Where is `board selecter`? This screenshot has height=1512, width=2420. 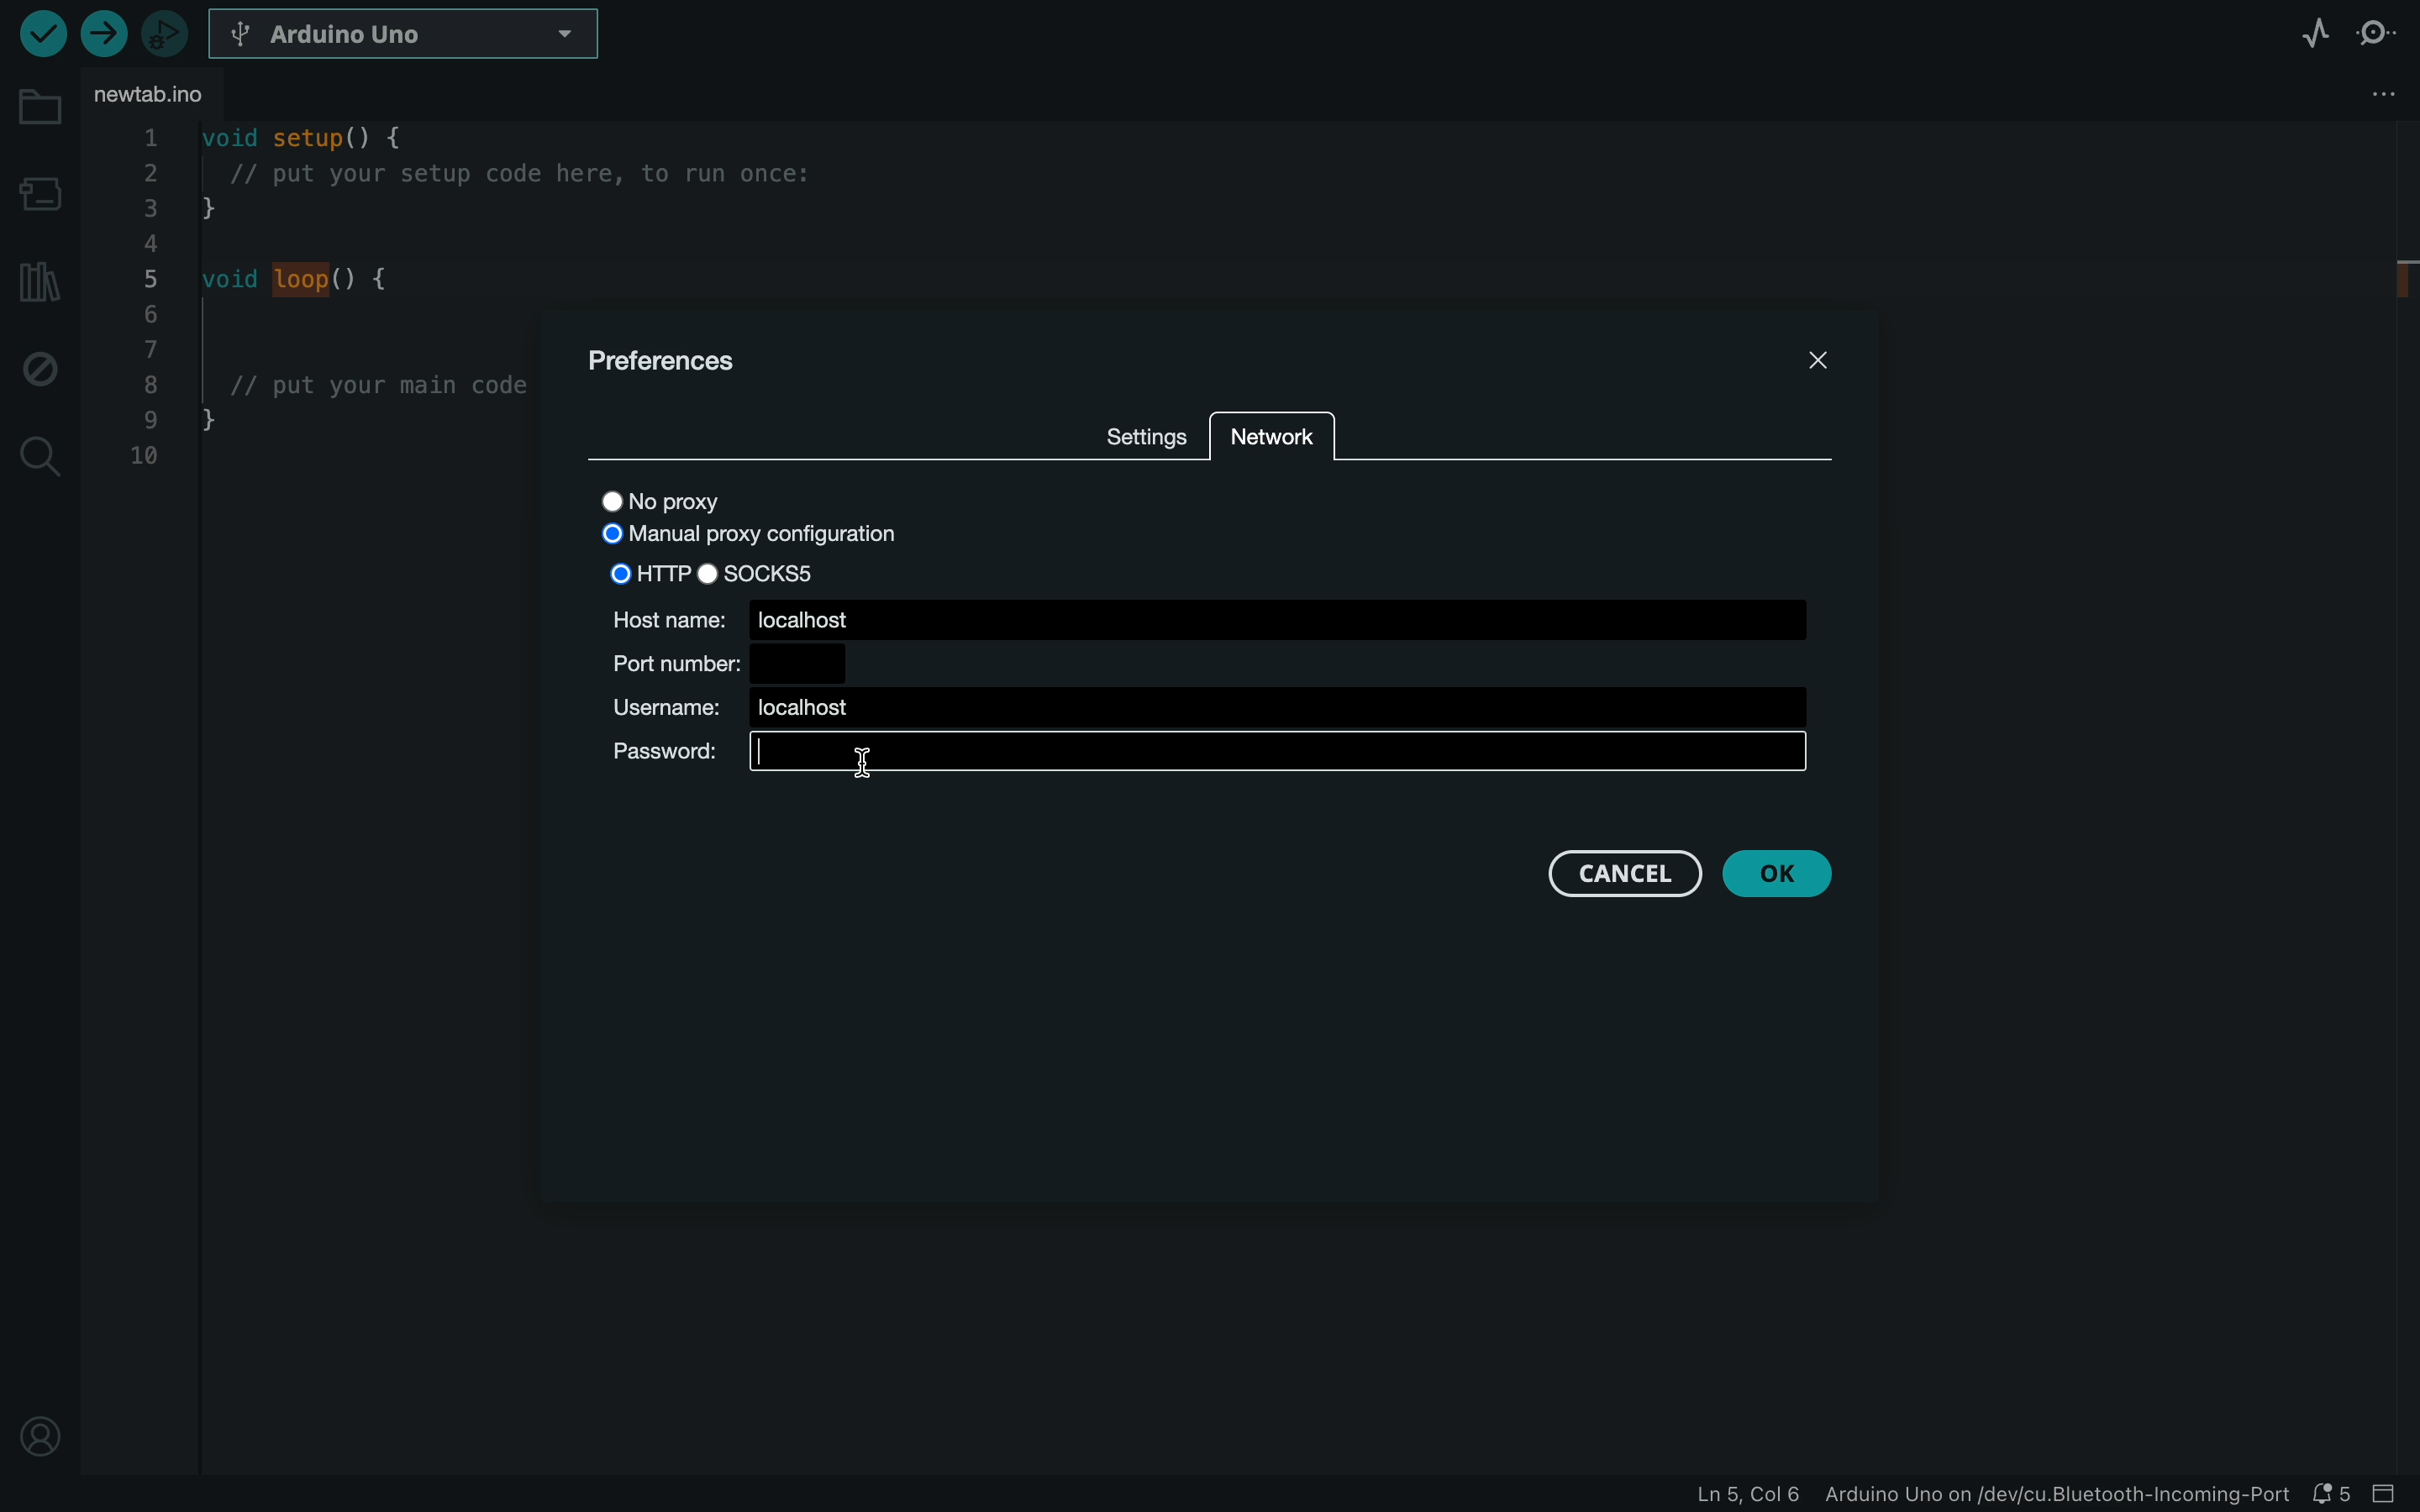
board selecter is located at coordinates (407, 35).